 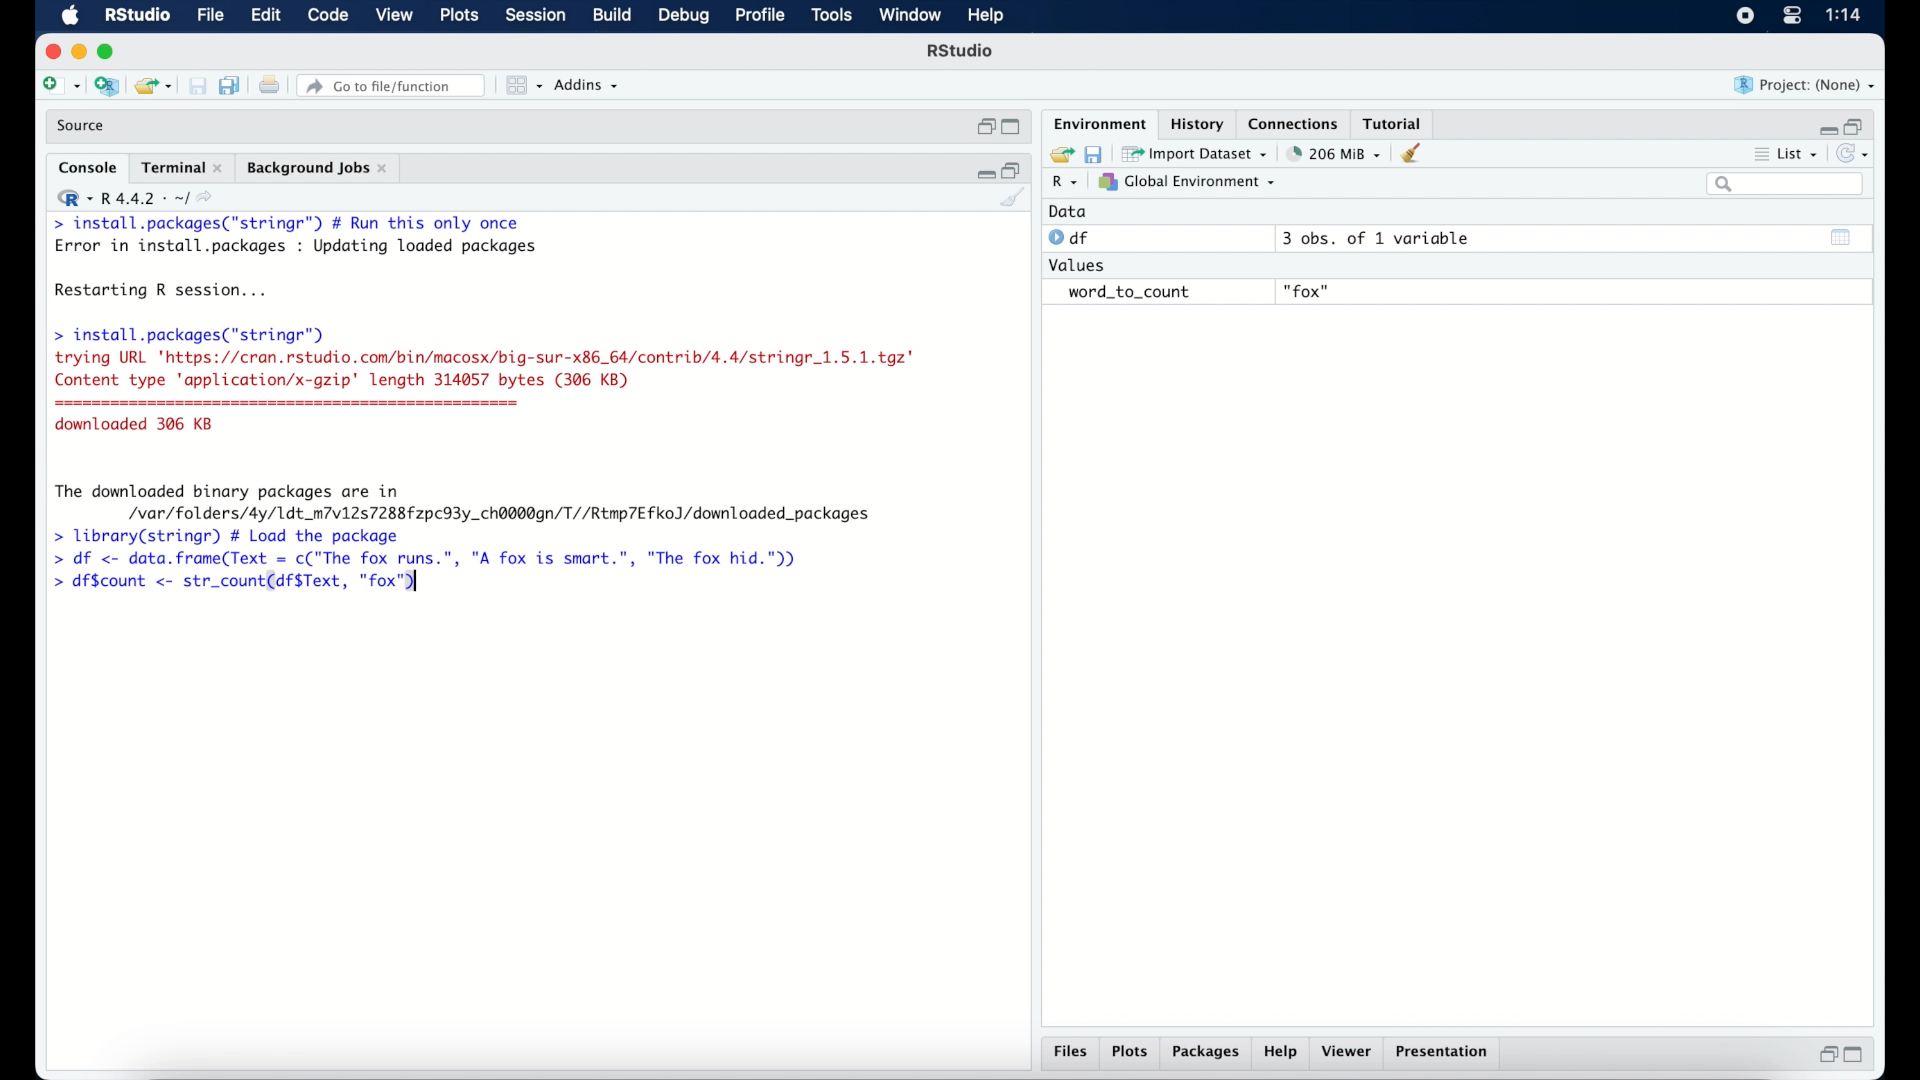 I want to click on show output window, so click(x=1842, y=237).